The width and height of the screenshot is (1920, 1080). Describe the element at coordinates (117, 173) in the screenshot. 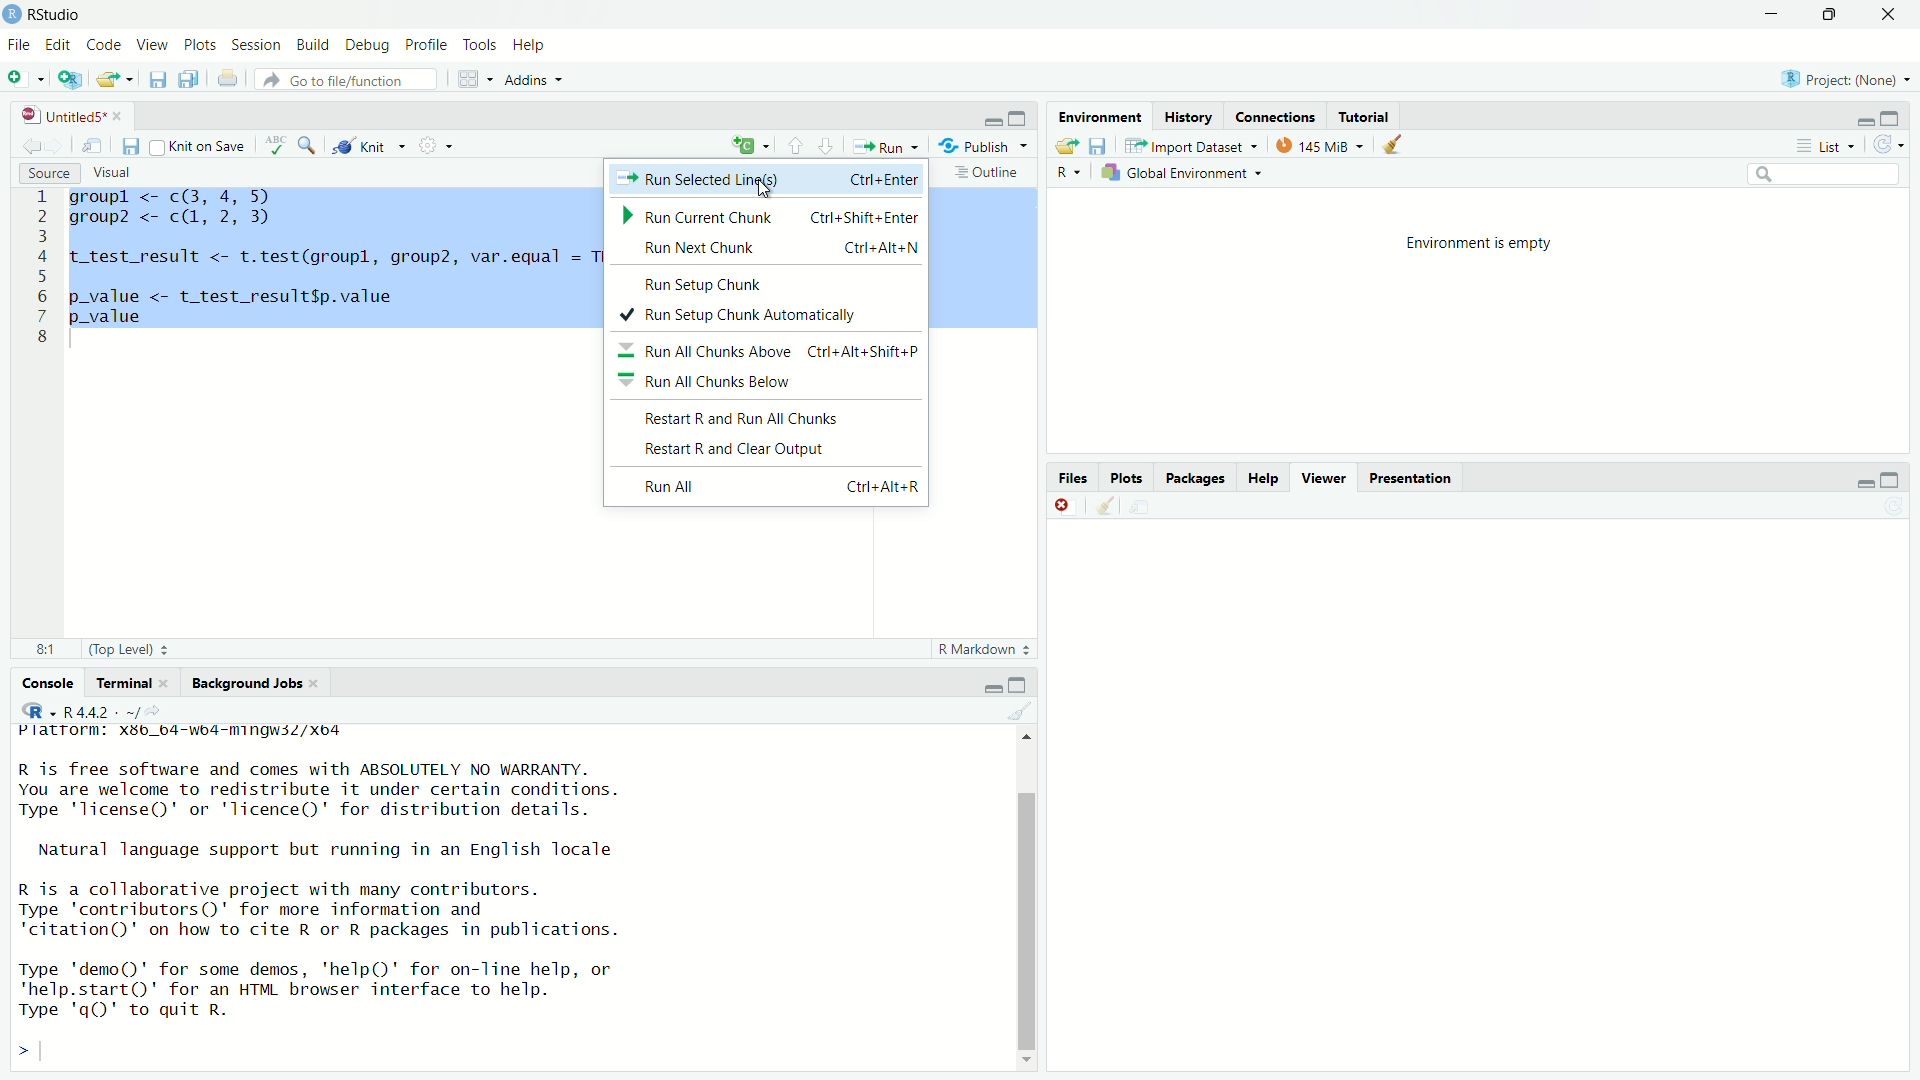

I see `Visual` at that location.